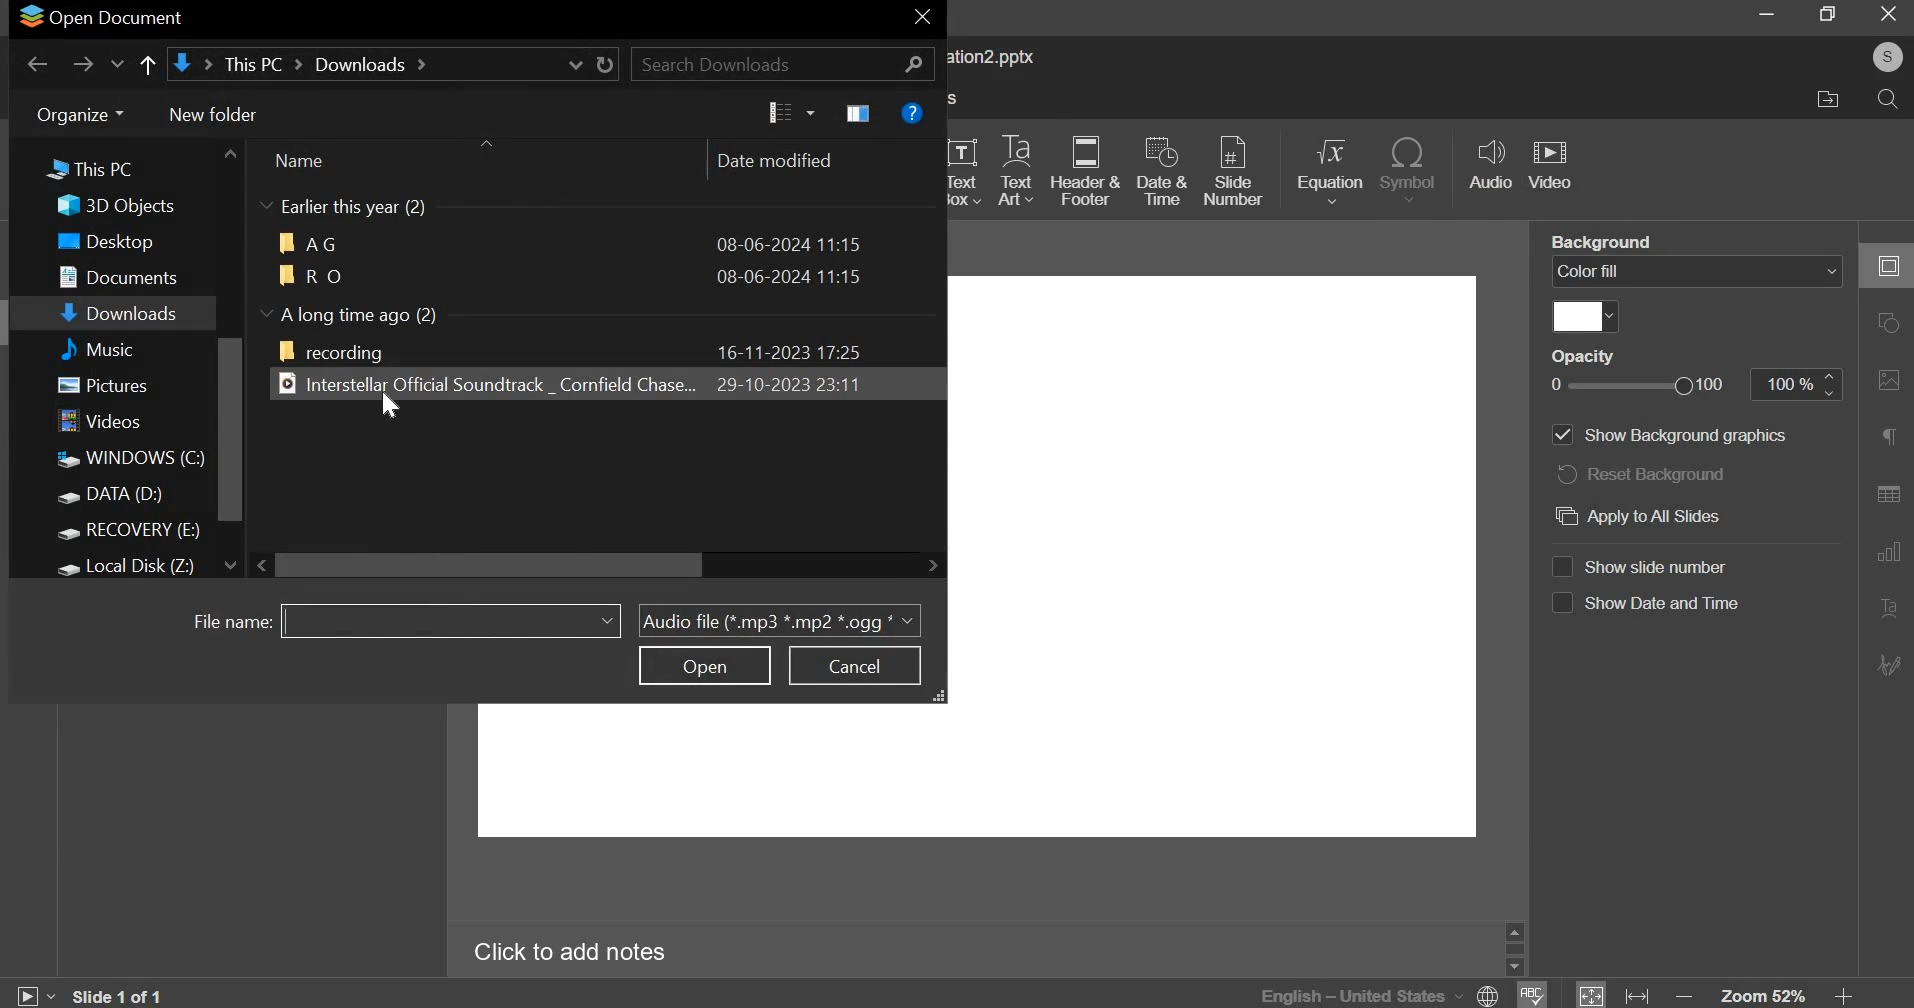 This screenshot has height=1008, width=1914. What do you see at coordinates (127, 461) in the screenshot?
I see `WINDOWS (C:)` at bounding box center [127, 461].